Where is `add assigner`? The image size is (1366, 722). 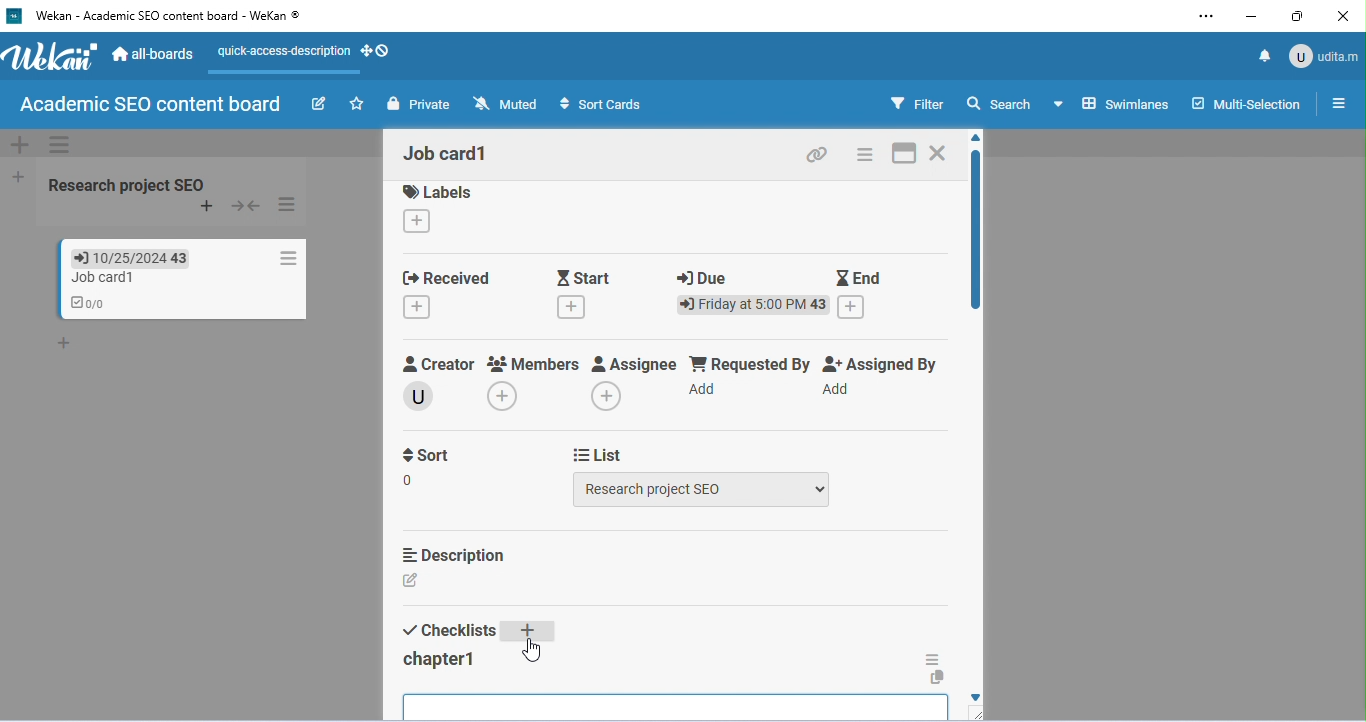
add assigner is located at coordinates (838, 395).